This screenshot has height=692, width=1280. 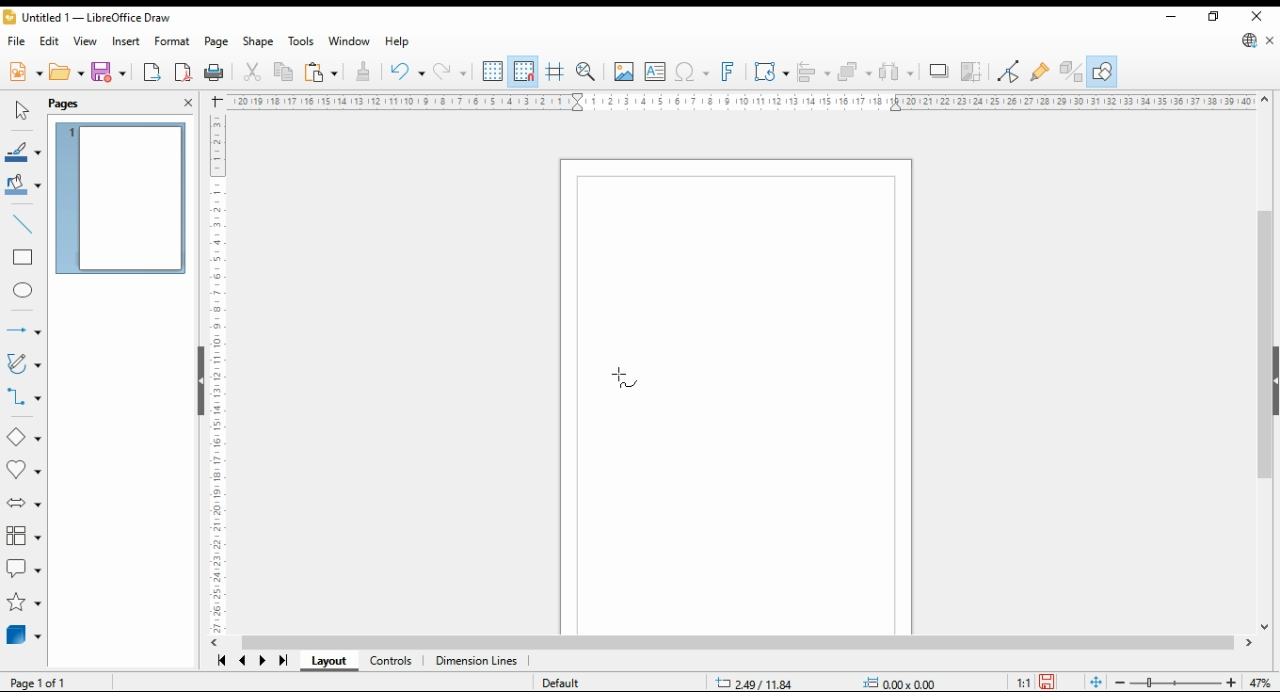 What do you see at coordinates (896, 72) in the screenshot?
I see `select at least three objects to distribute` at bounding box center [896, 72].